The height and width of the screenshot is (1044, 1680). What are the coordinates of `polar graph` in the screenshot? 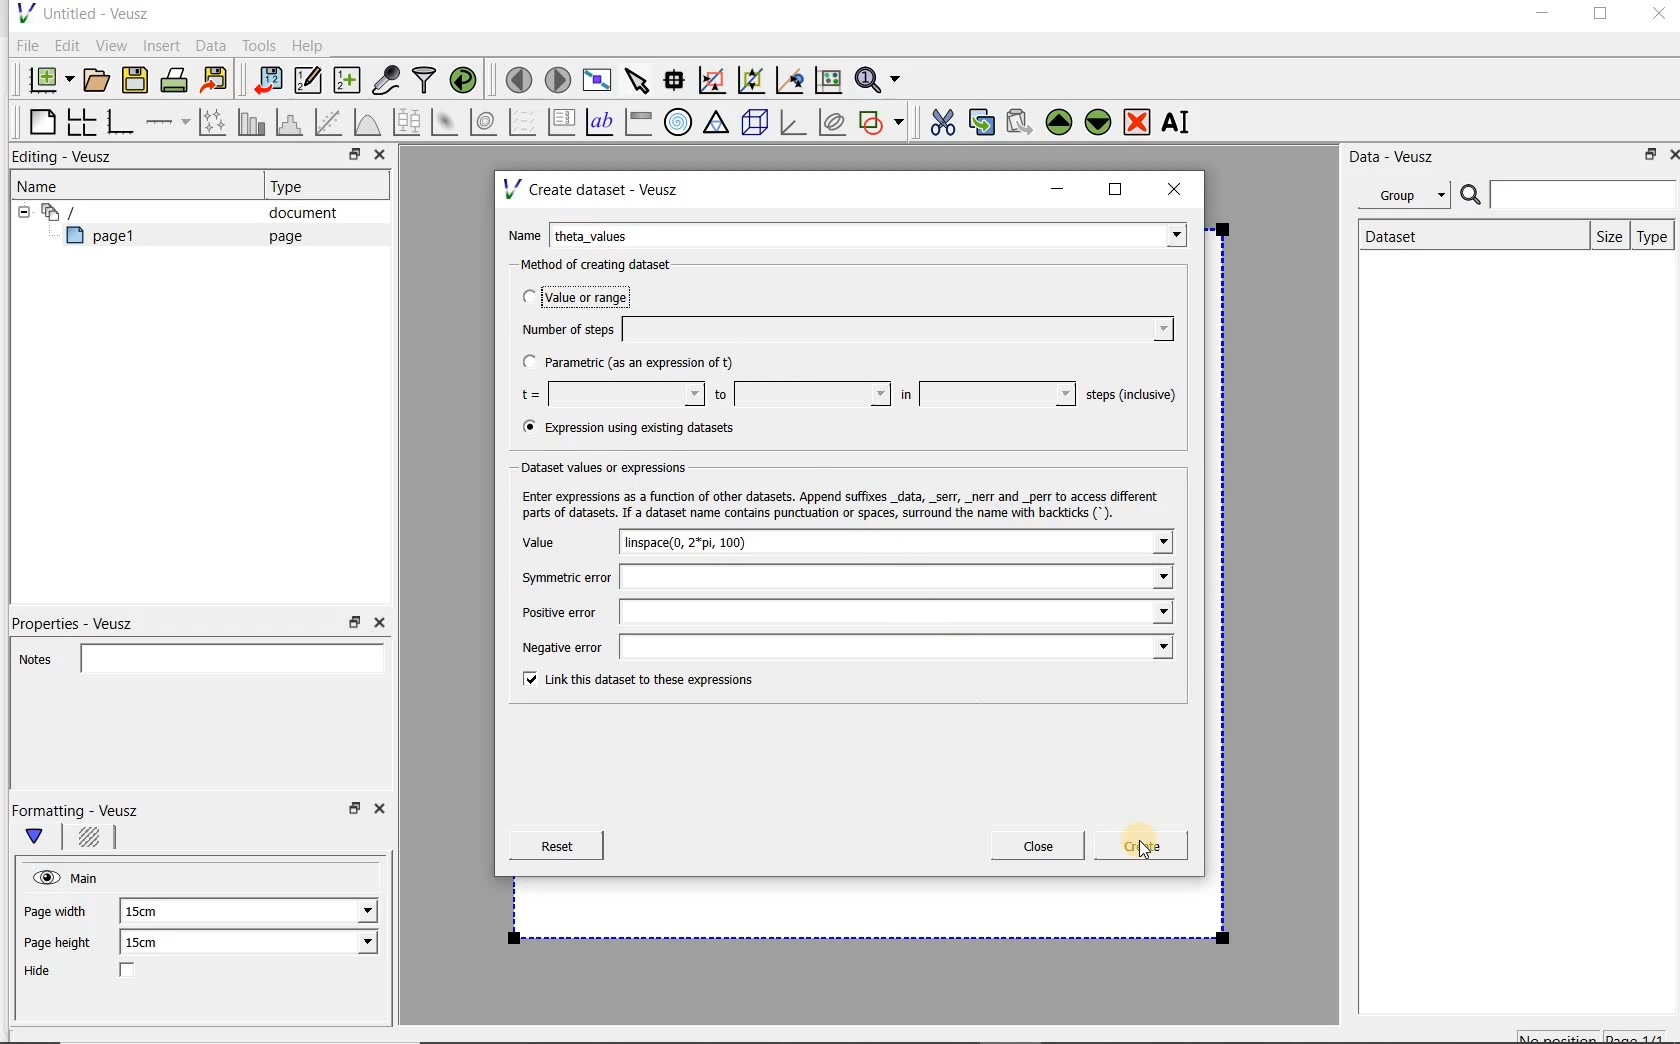 It's located at (679, 122).